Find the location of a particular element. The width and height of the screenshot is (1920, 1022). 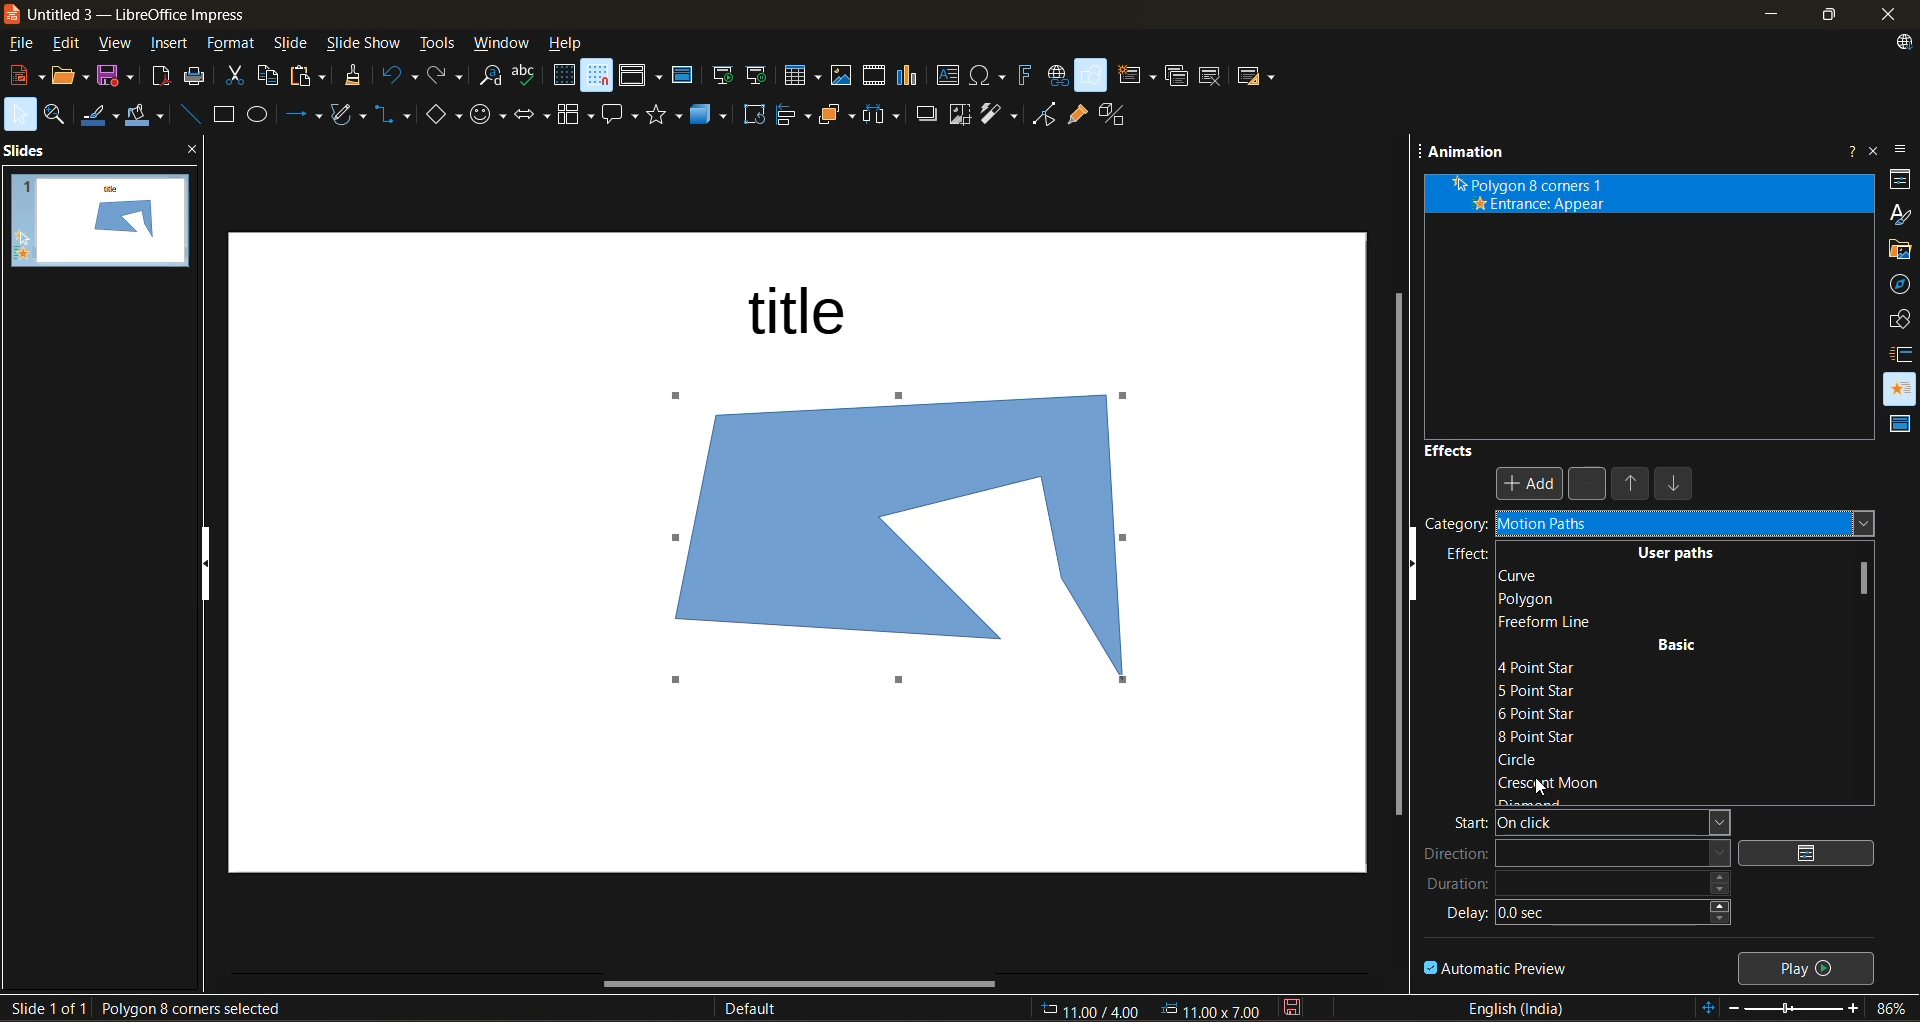

circle is located at coordinates (1536, 759).